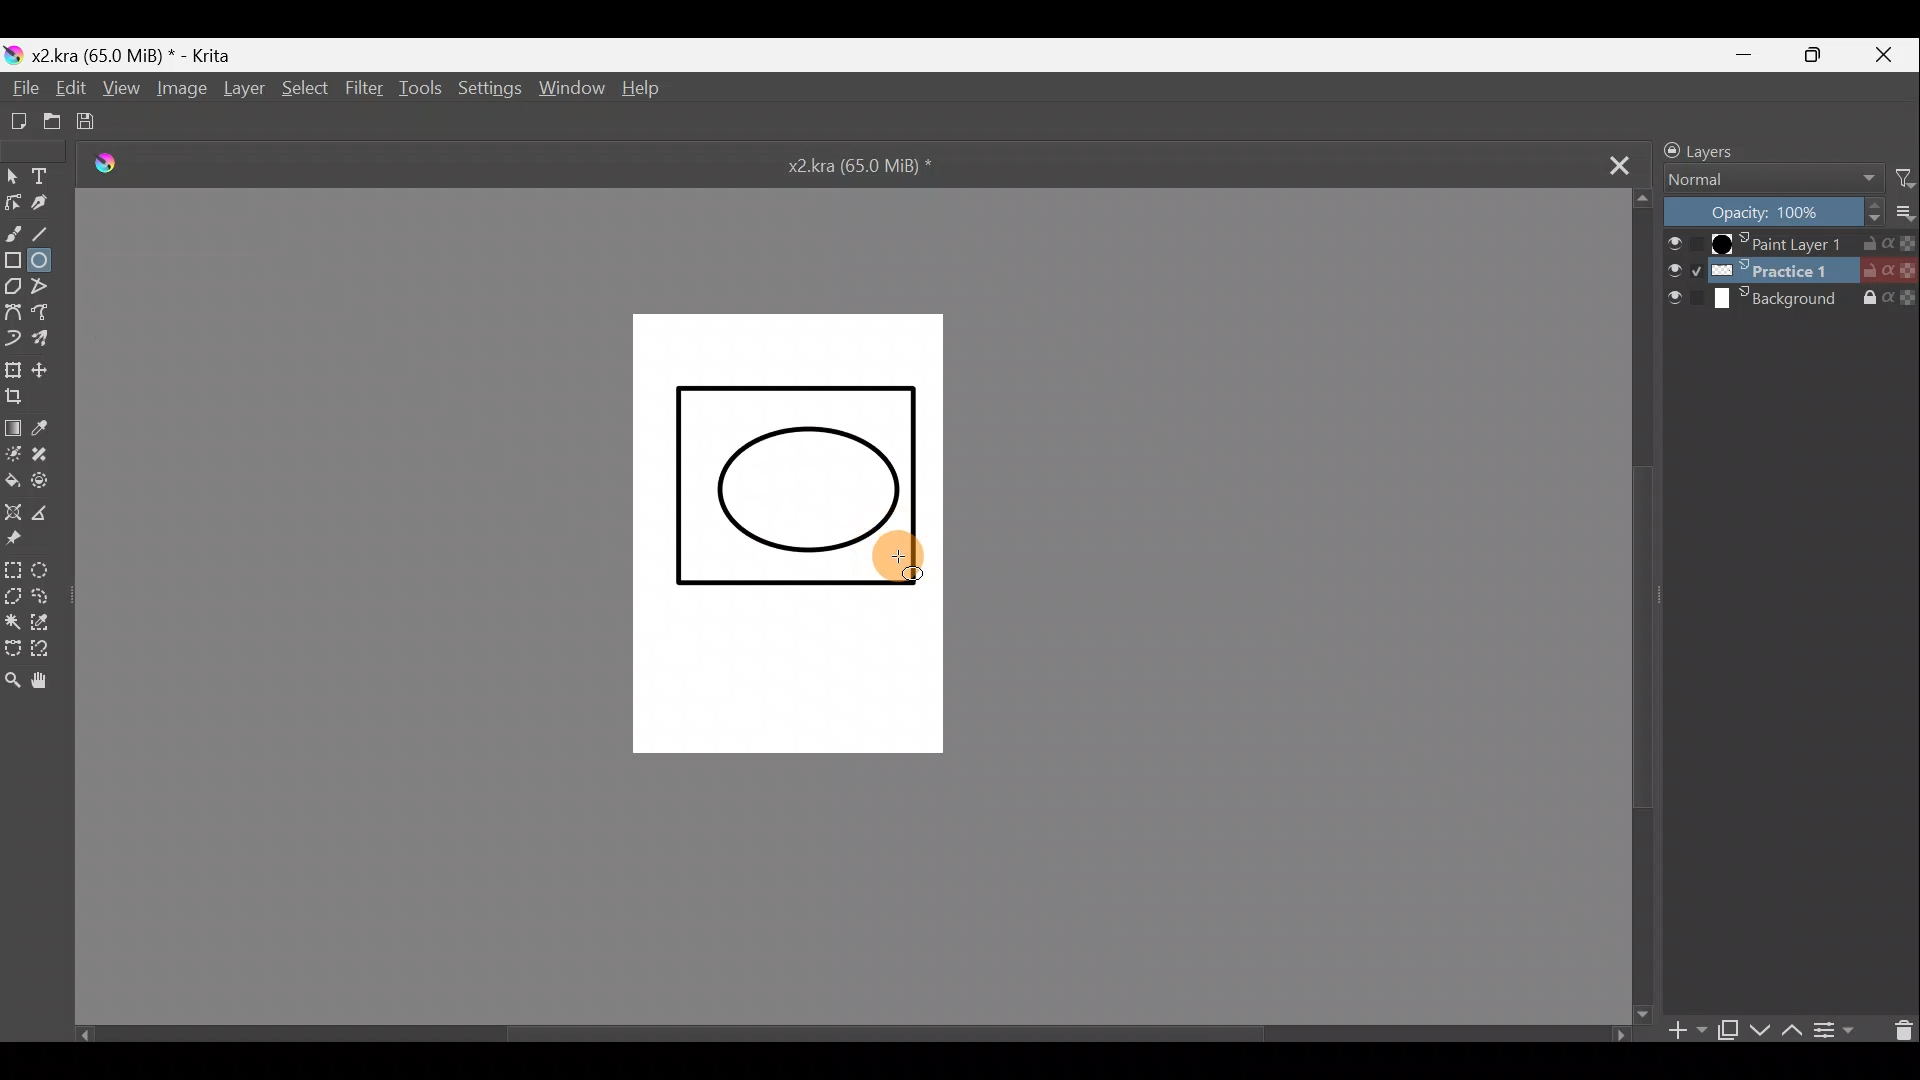  Describe the element at coordinates (802, 490) in the screenshot. I see `Circle drawn with the ellipse tool` at that location.